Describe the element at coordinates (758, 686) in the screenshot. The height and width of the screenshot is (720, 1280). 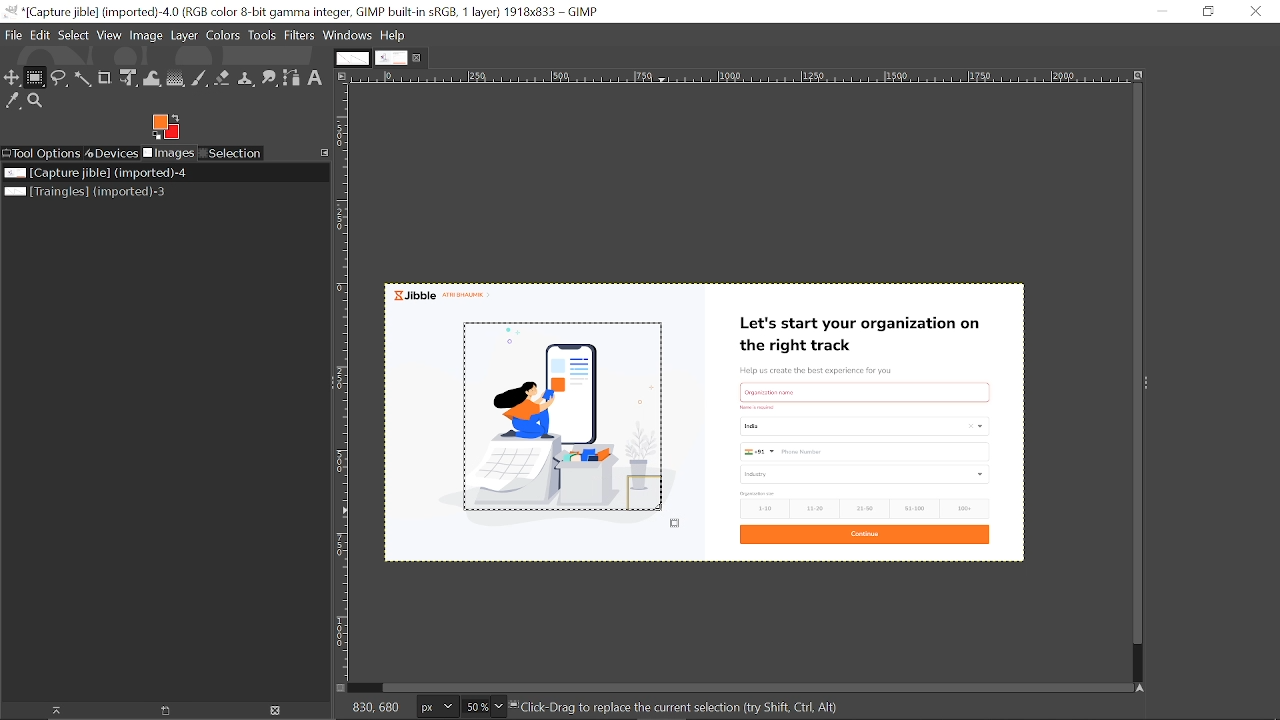
I see `Horizontal srollbar` at that location.